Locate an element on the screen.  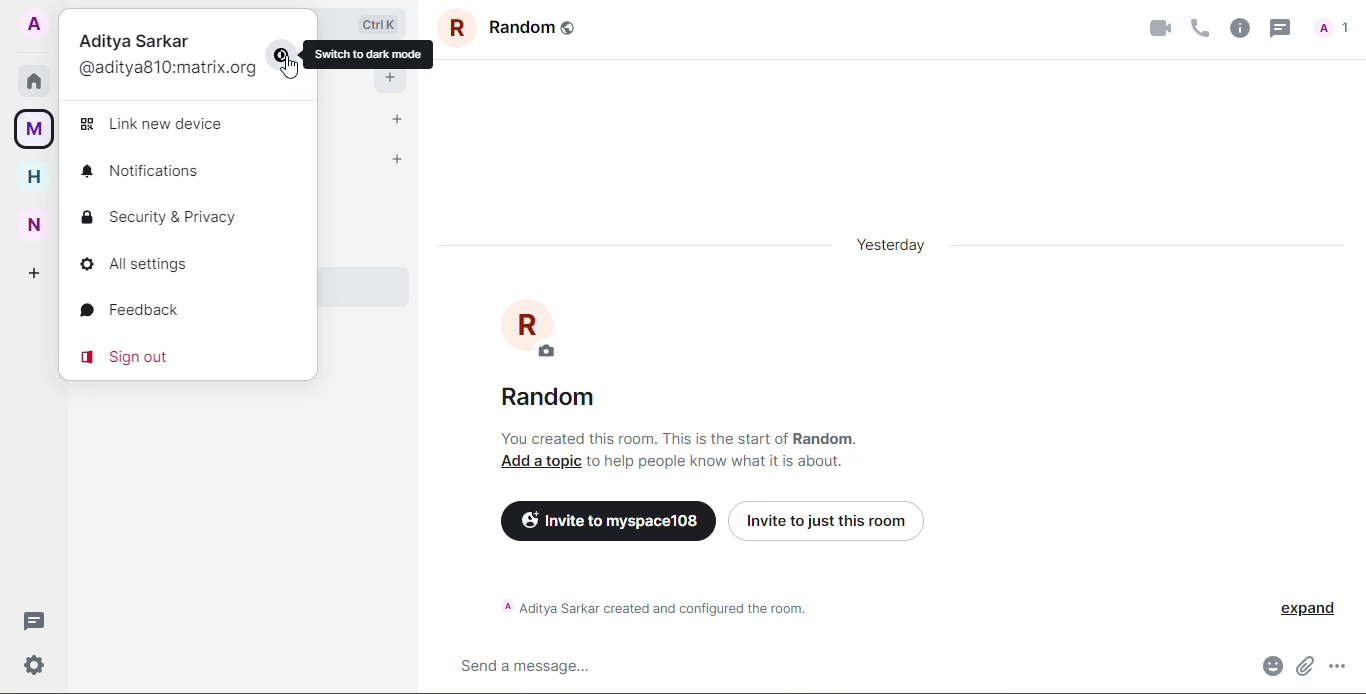
add is located at coordinates (398, 118).